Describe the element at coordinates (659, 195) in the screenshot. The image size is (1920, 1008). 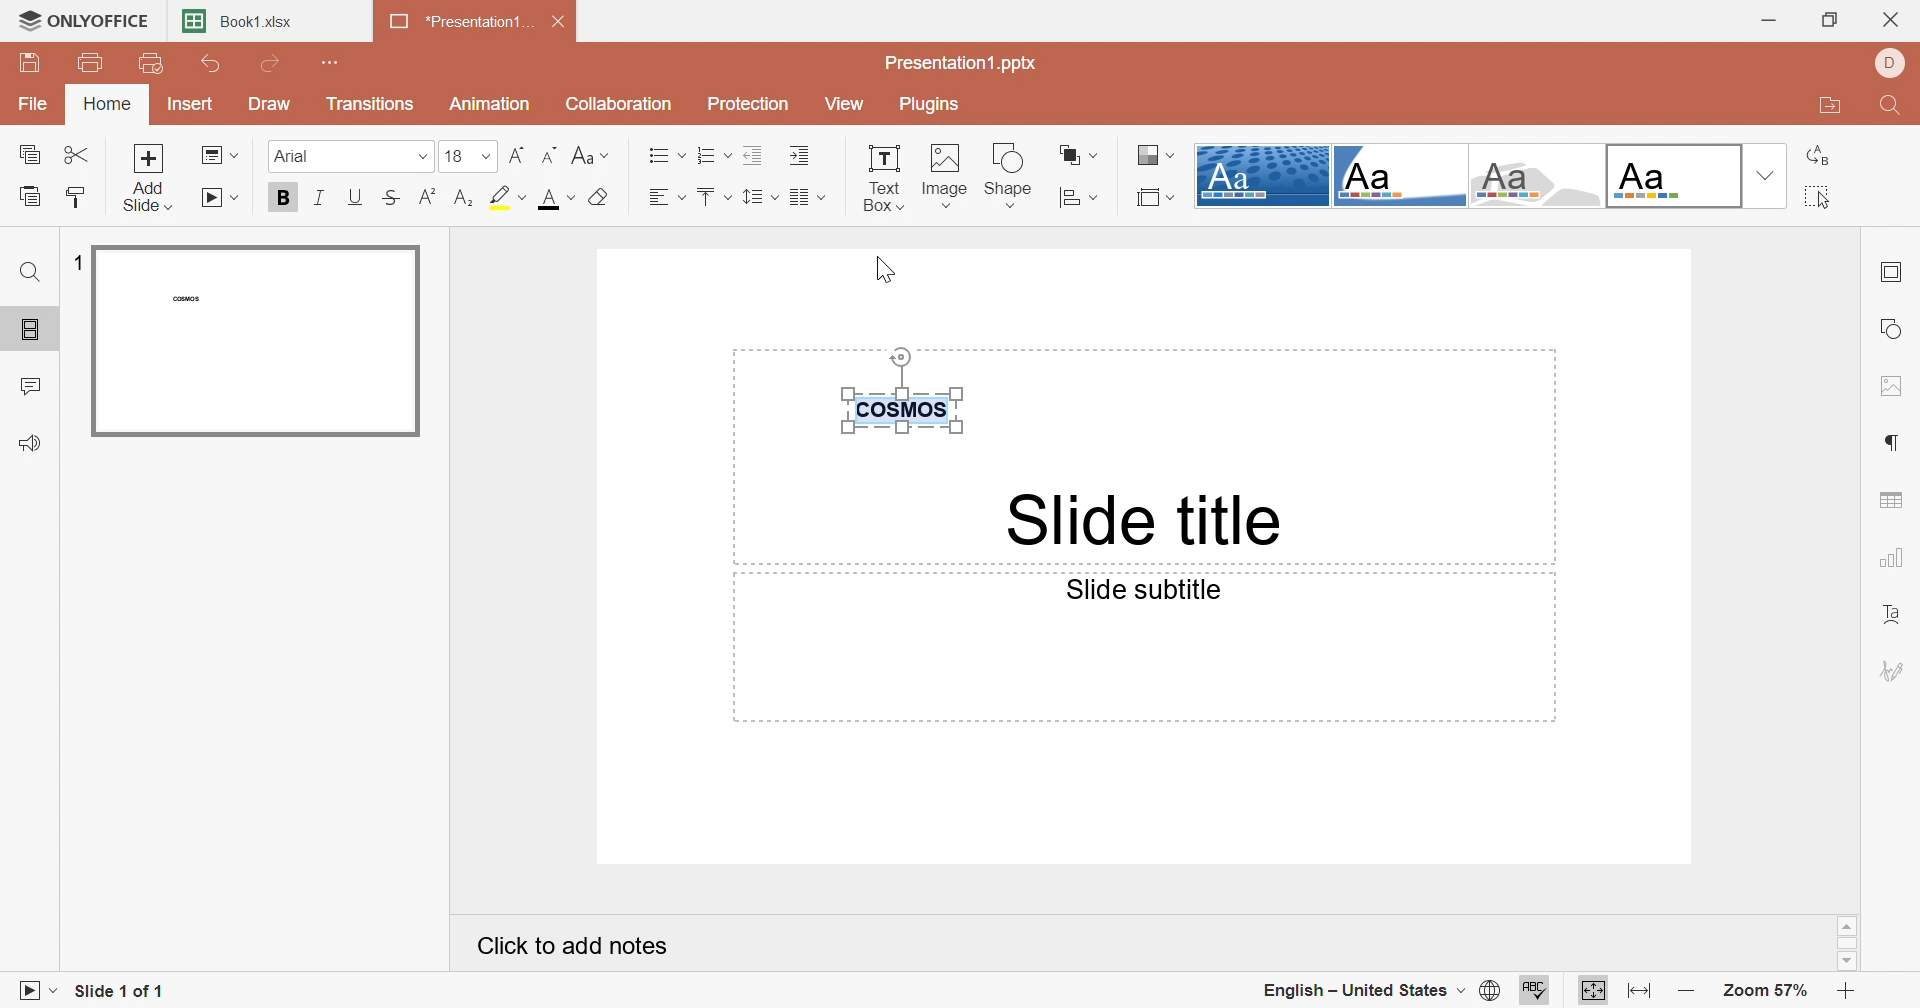
I see `Horizontal align` at that location.